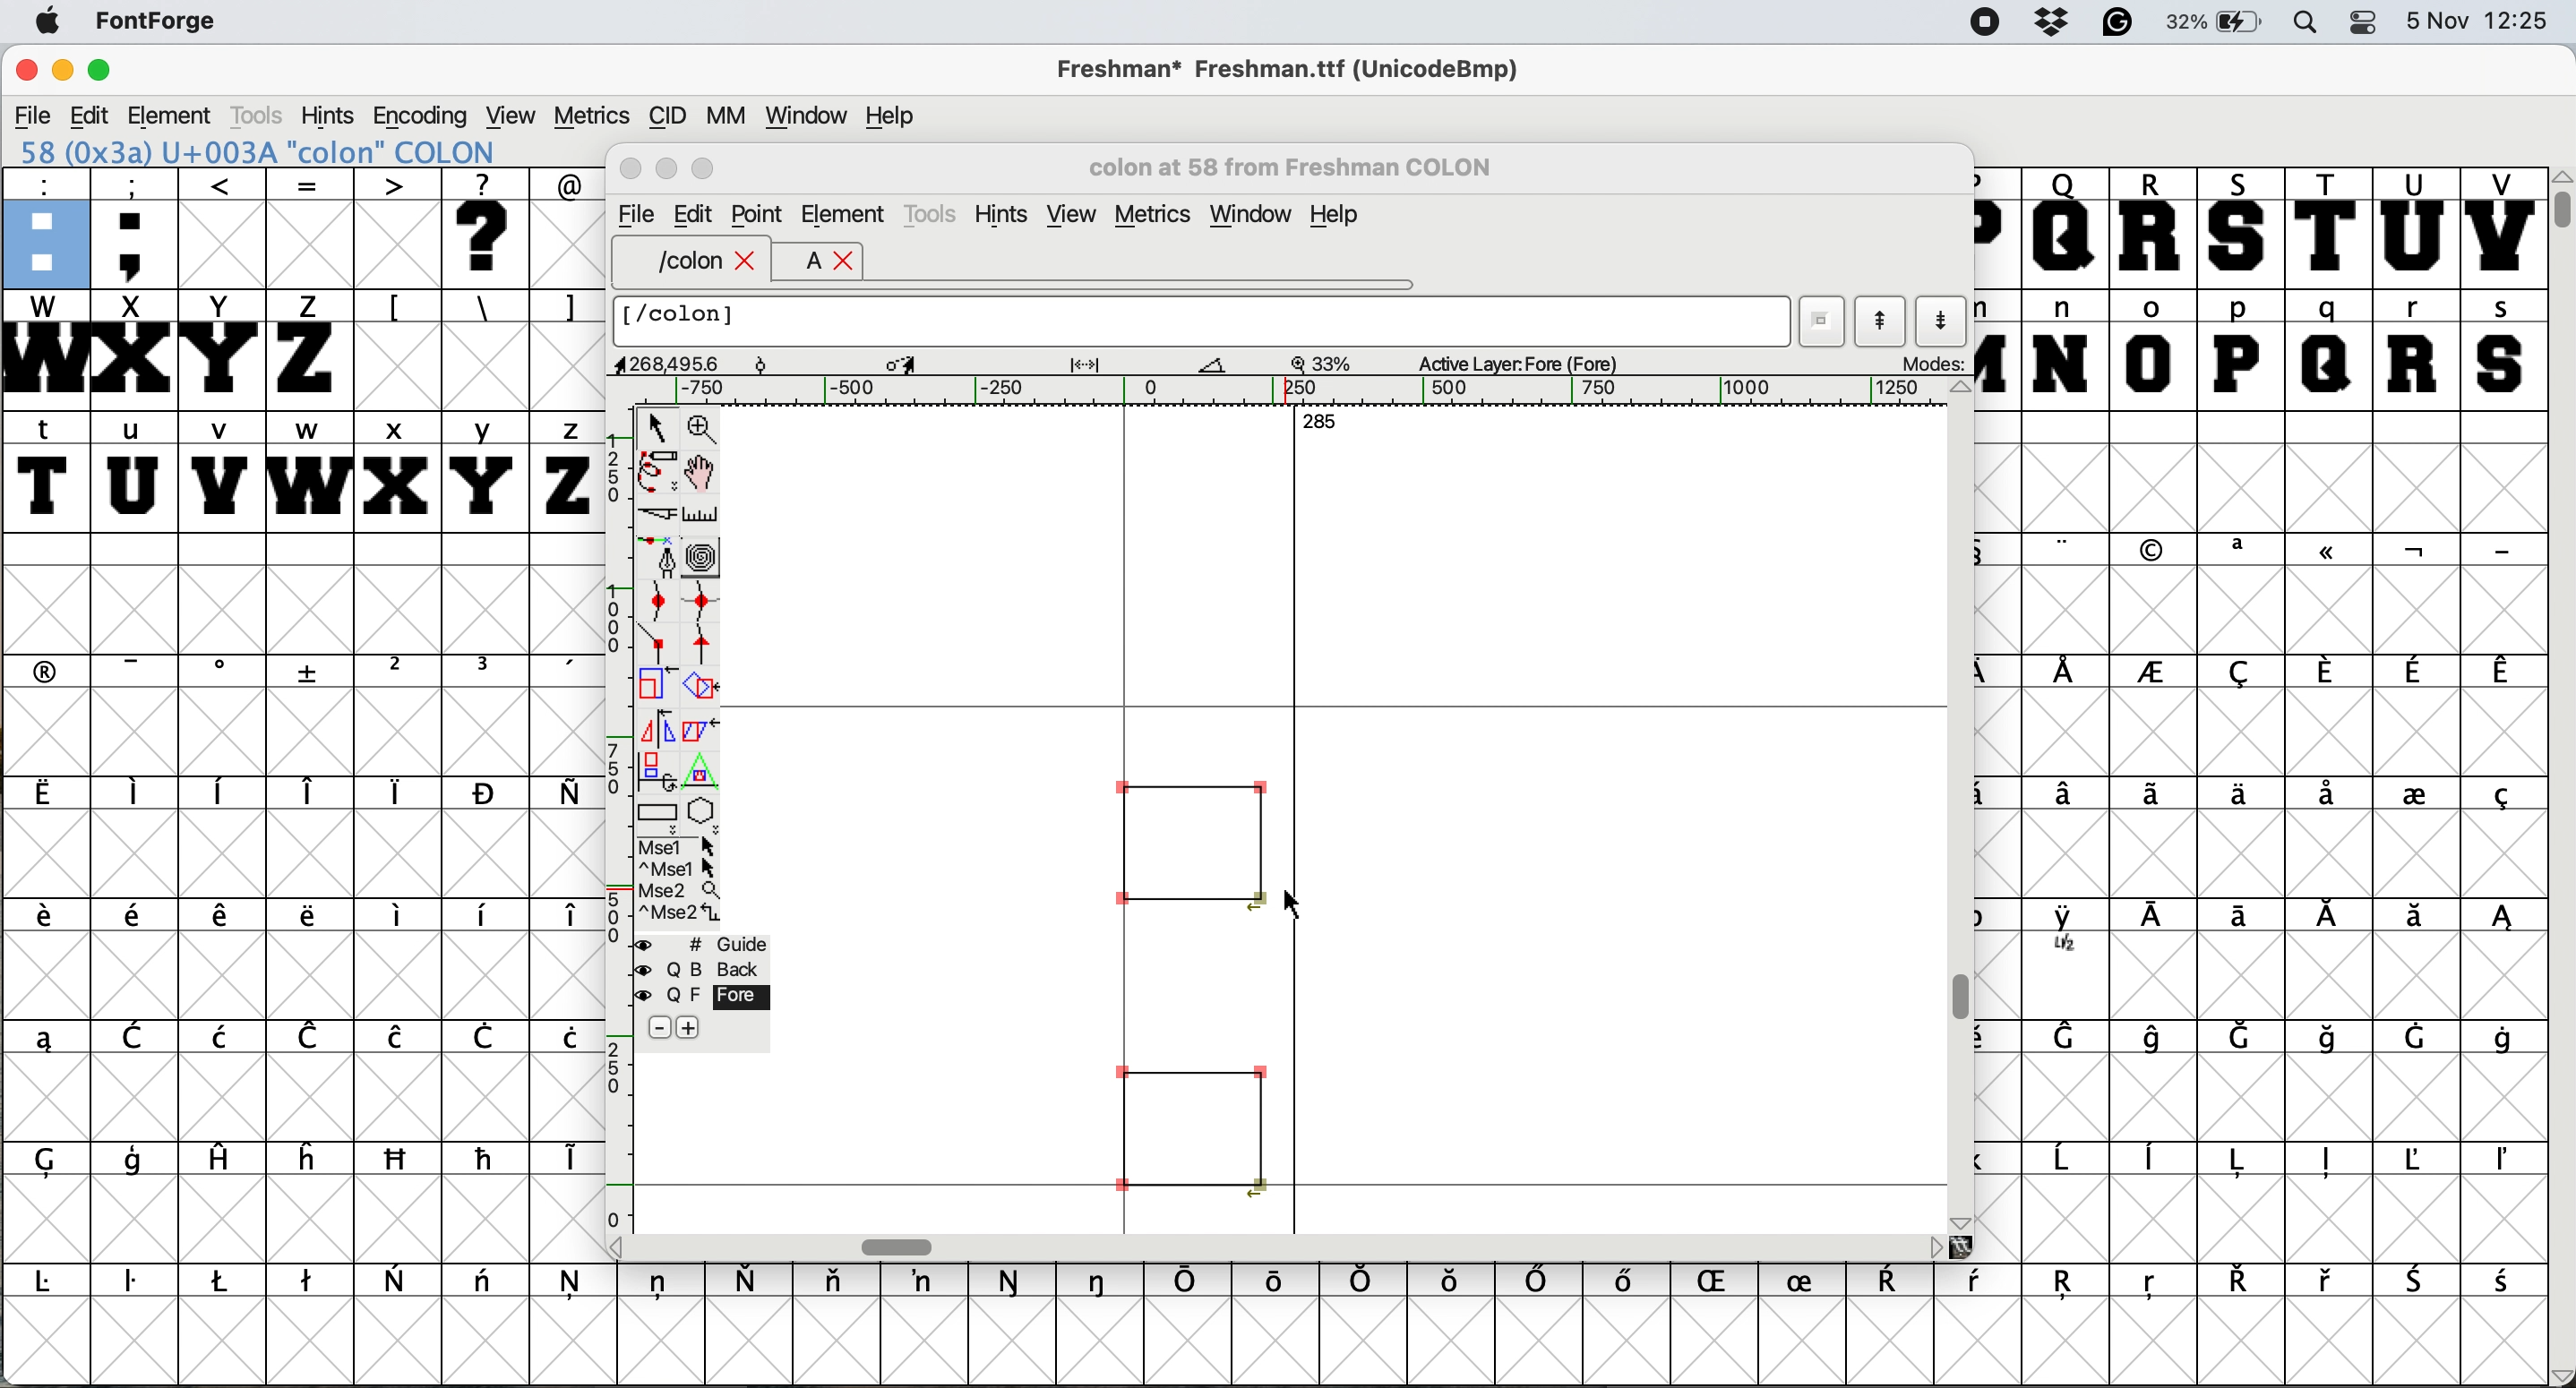 The width and height of the screenshot is (2576, 1388). Describe the element at coordinates (574, 1287) in the screenshot. I see `symbol` at that location.